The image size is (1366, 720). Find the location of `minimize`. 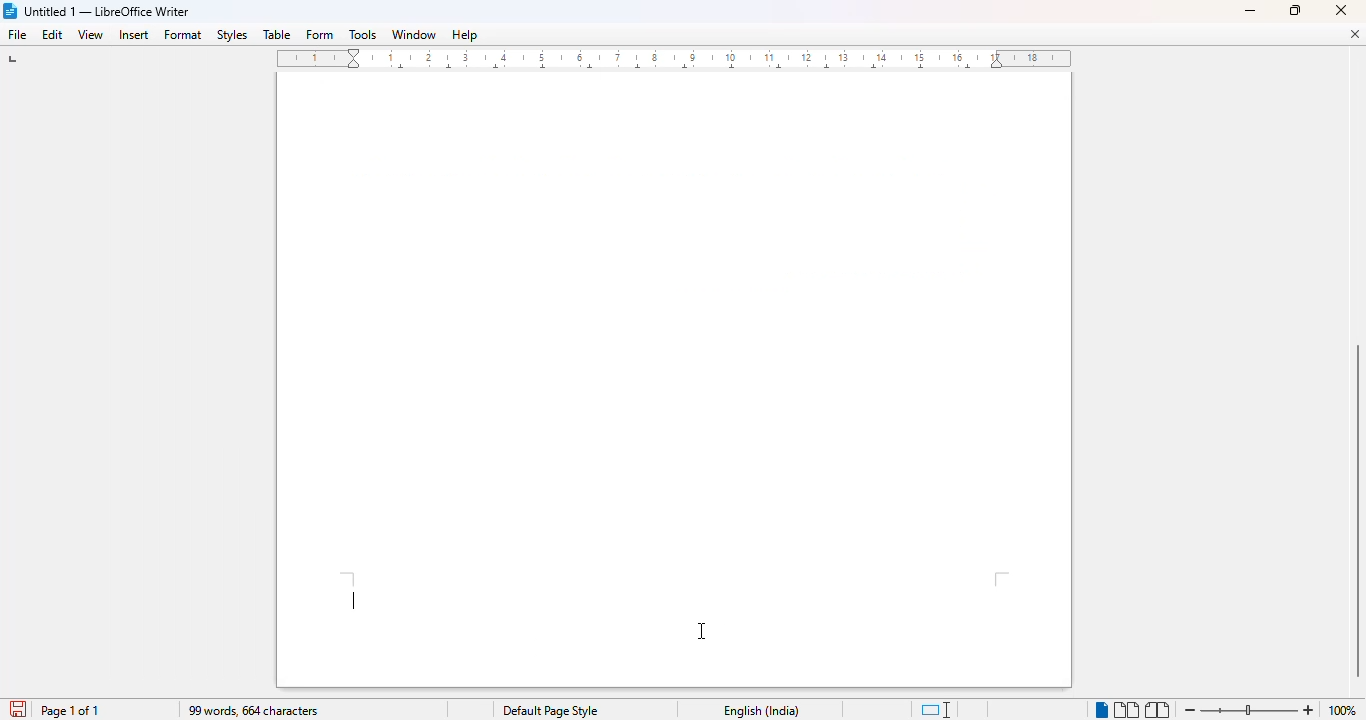

minimize is located at coordinates (1251, 11).